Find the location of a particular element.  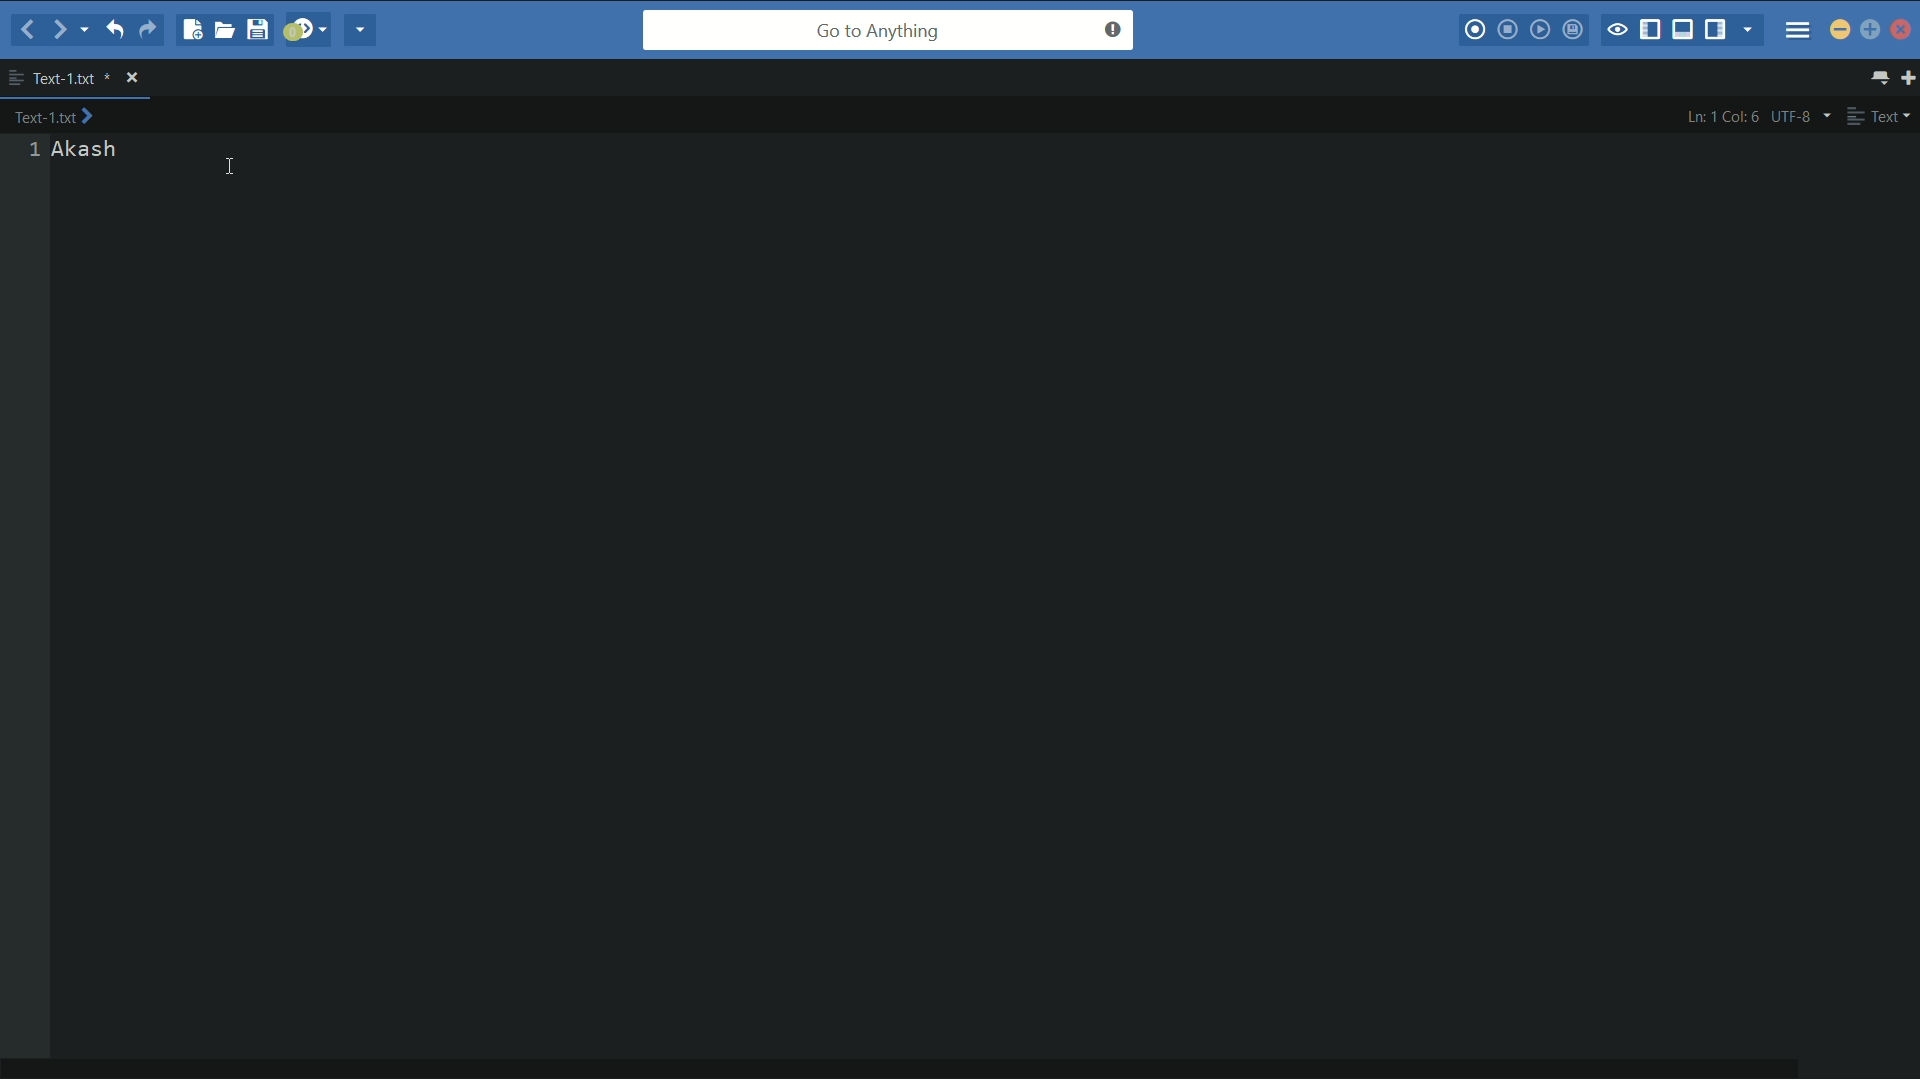

jump to next syntax checking result is located at coordinates (305, 30).